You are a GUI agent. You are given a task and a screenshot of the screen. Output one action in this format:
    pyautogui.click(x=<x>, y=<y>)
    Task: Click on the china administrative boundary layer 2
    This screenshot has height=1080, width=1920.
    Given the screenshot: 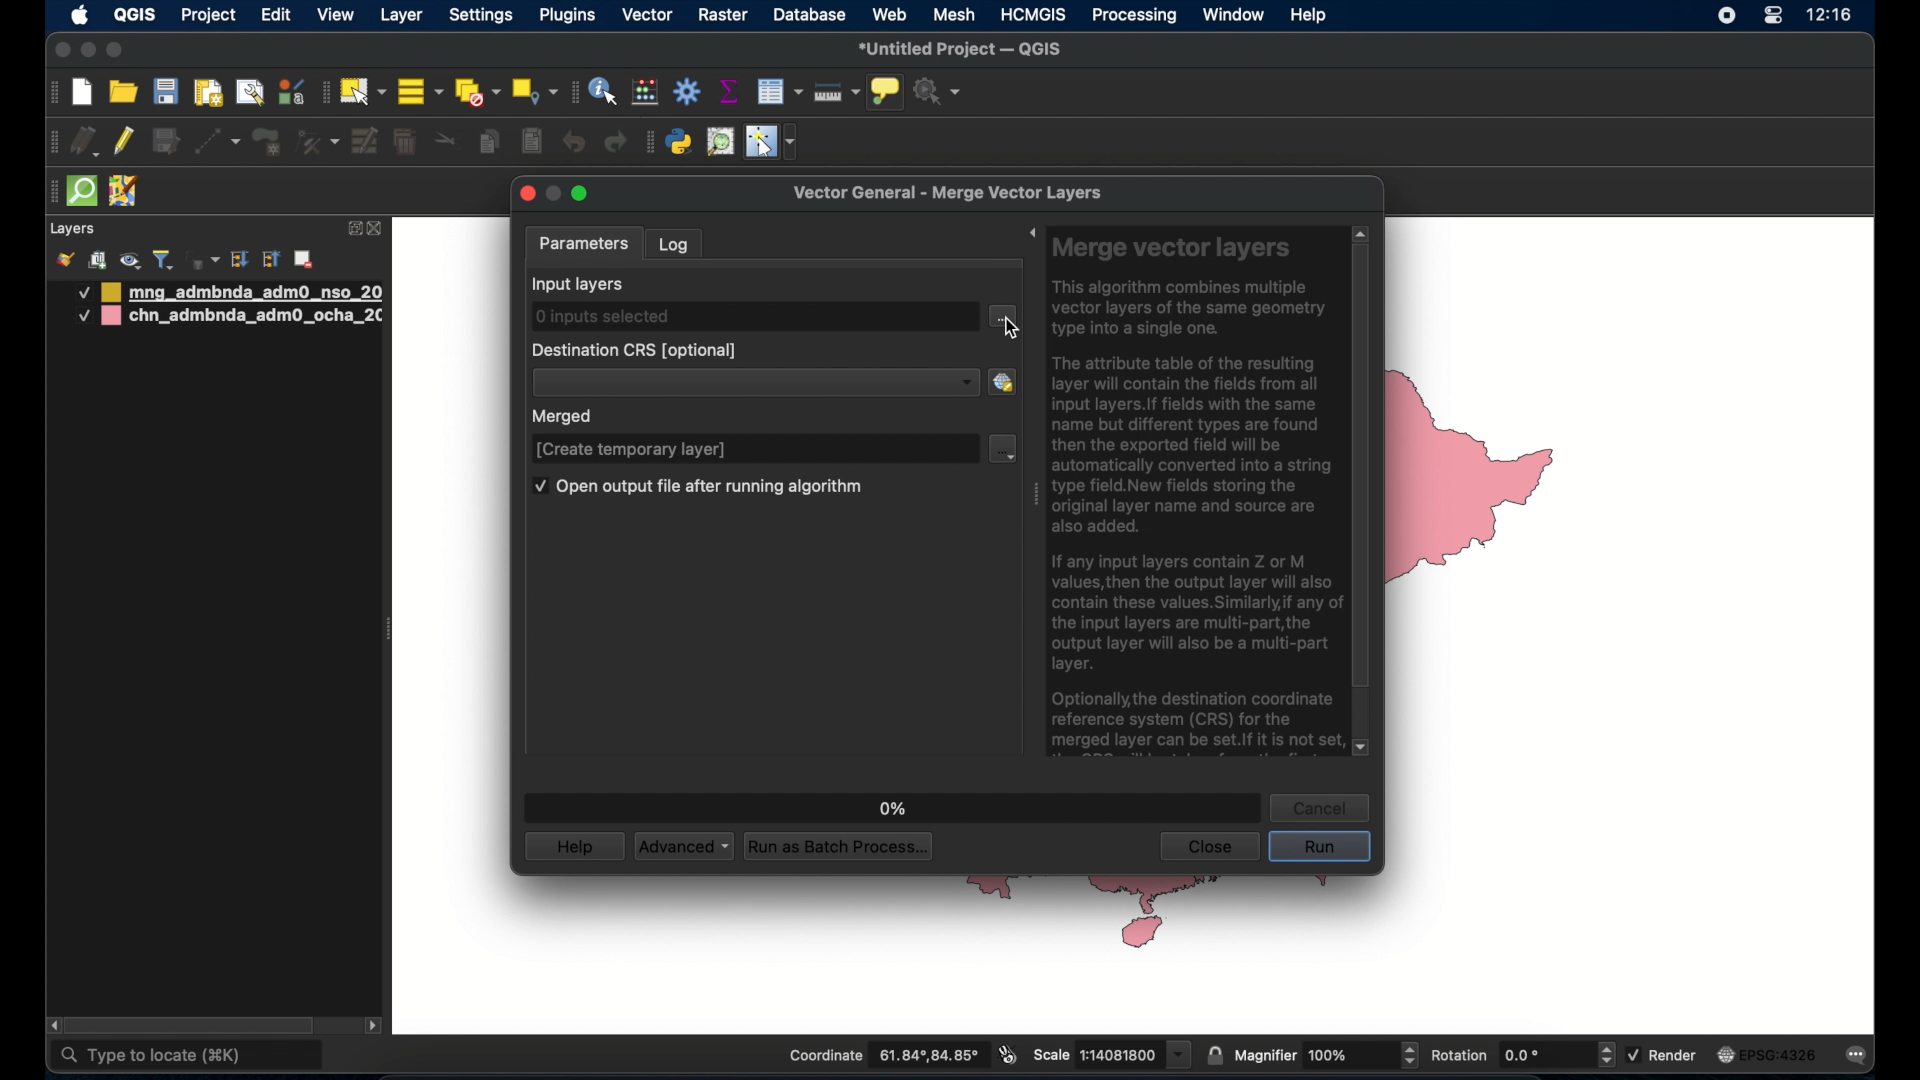 What is the action you would take?
    pyautogui.click(x=230, y=318)
    